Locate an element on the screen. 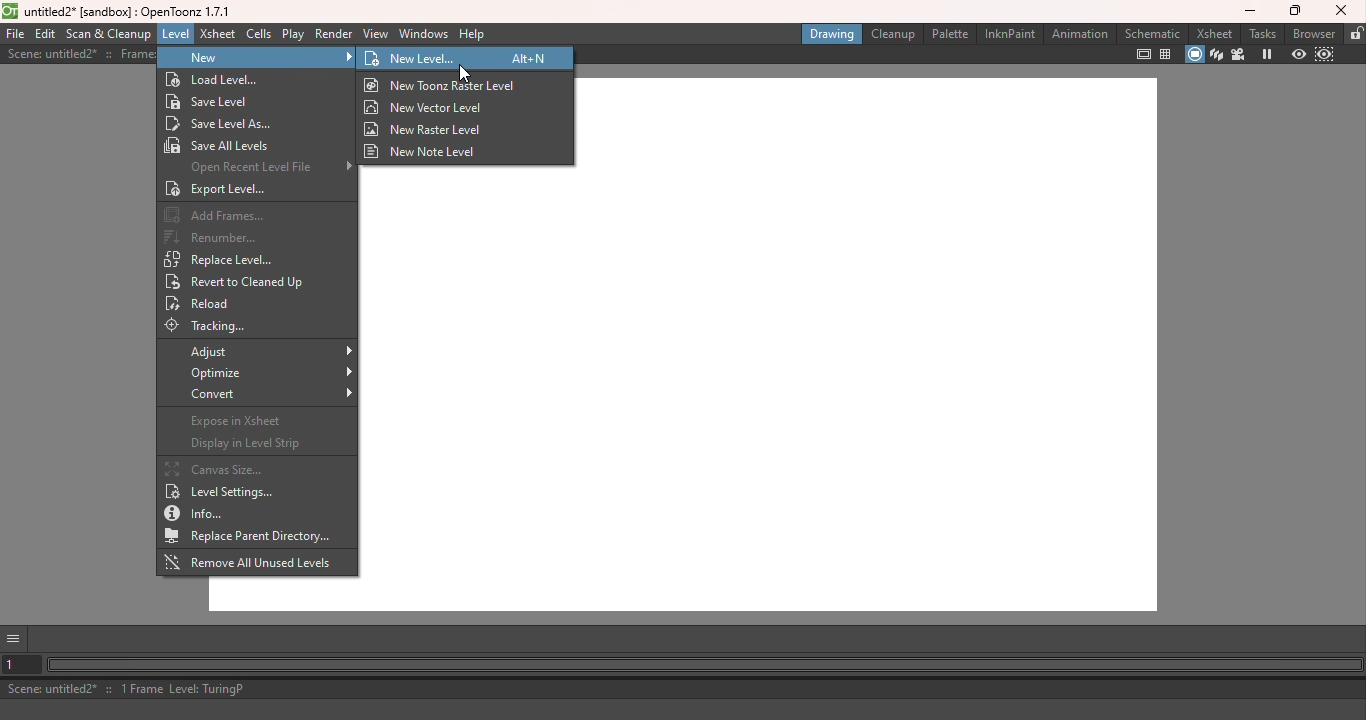 This screenshot has width=1366, height=720. Load level is located at coordinates (254, 80).